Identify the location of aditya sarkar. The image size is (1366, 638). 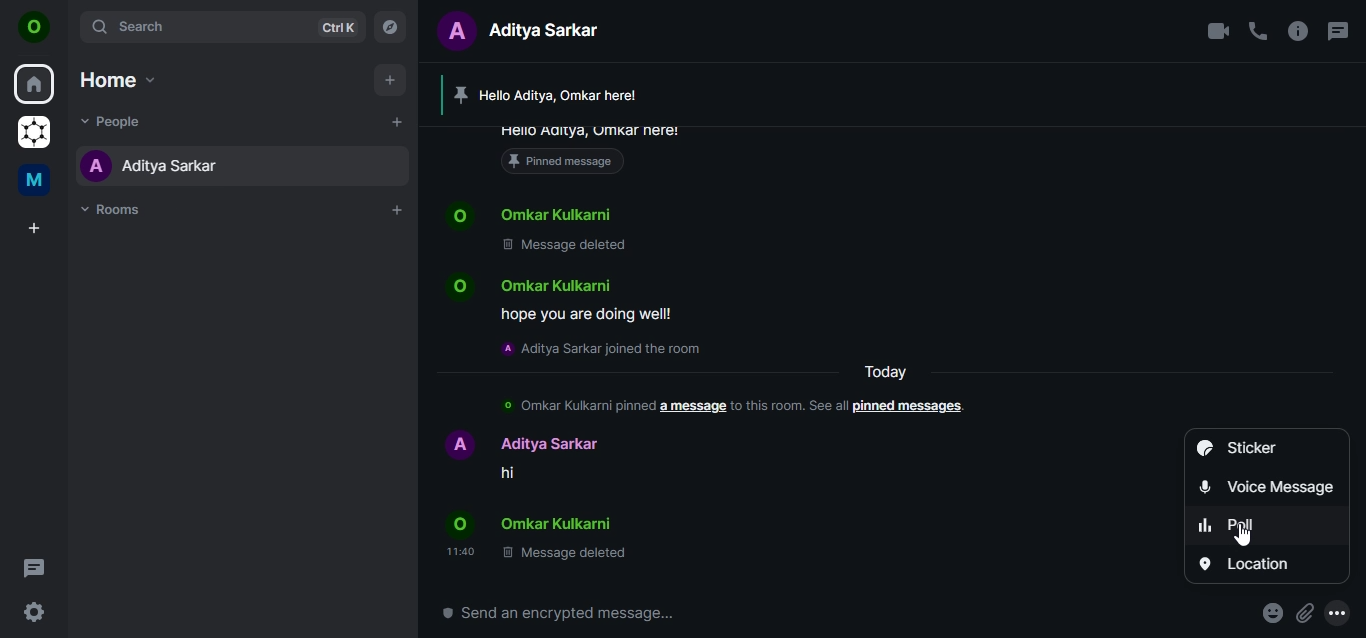
(528, 29).